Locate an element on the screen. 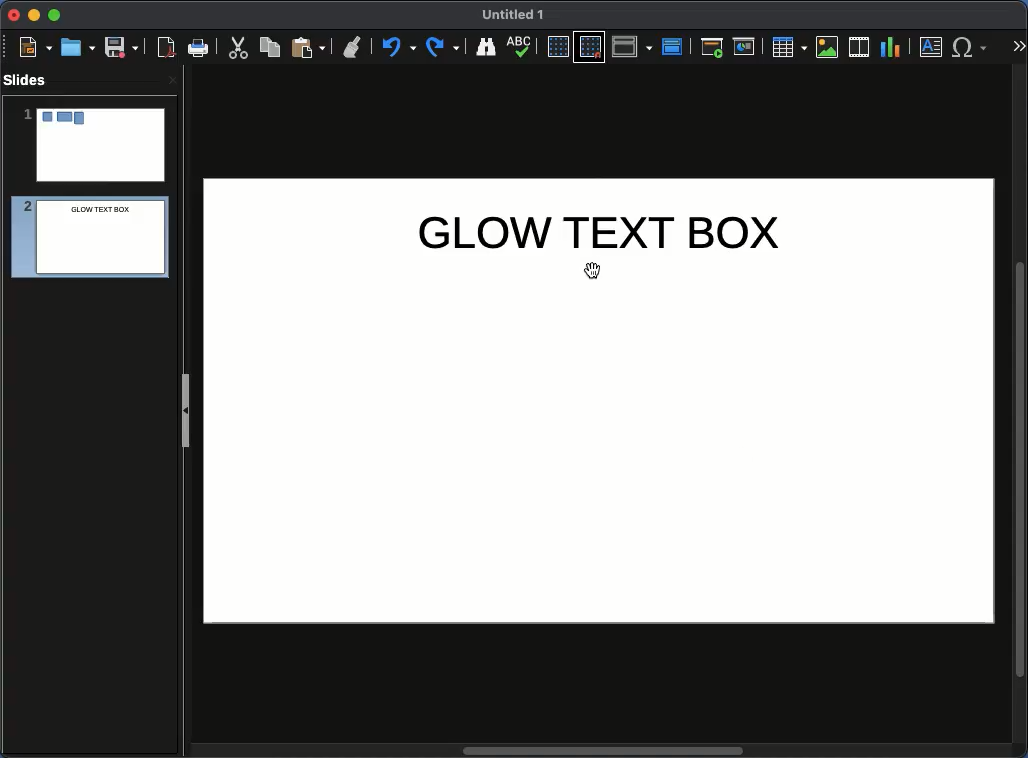 The width and height of the screenshot is (1028, 758). Copy is located at coordinates (270, 46).